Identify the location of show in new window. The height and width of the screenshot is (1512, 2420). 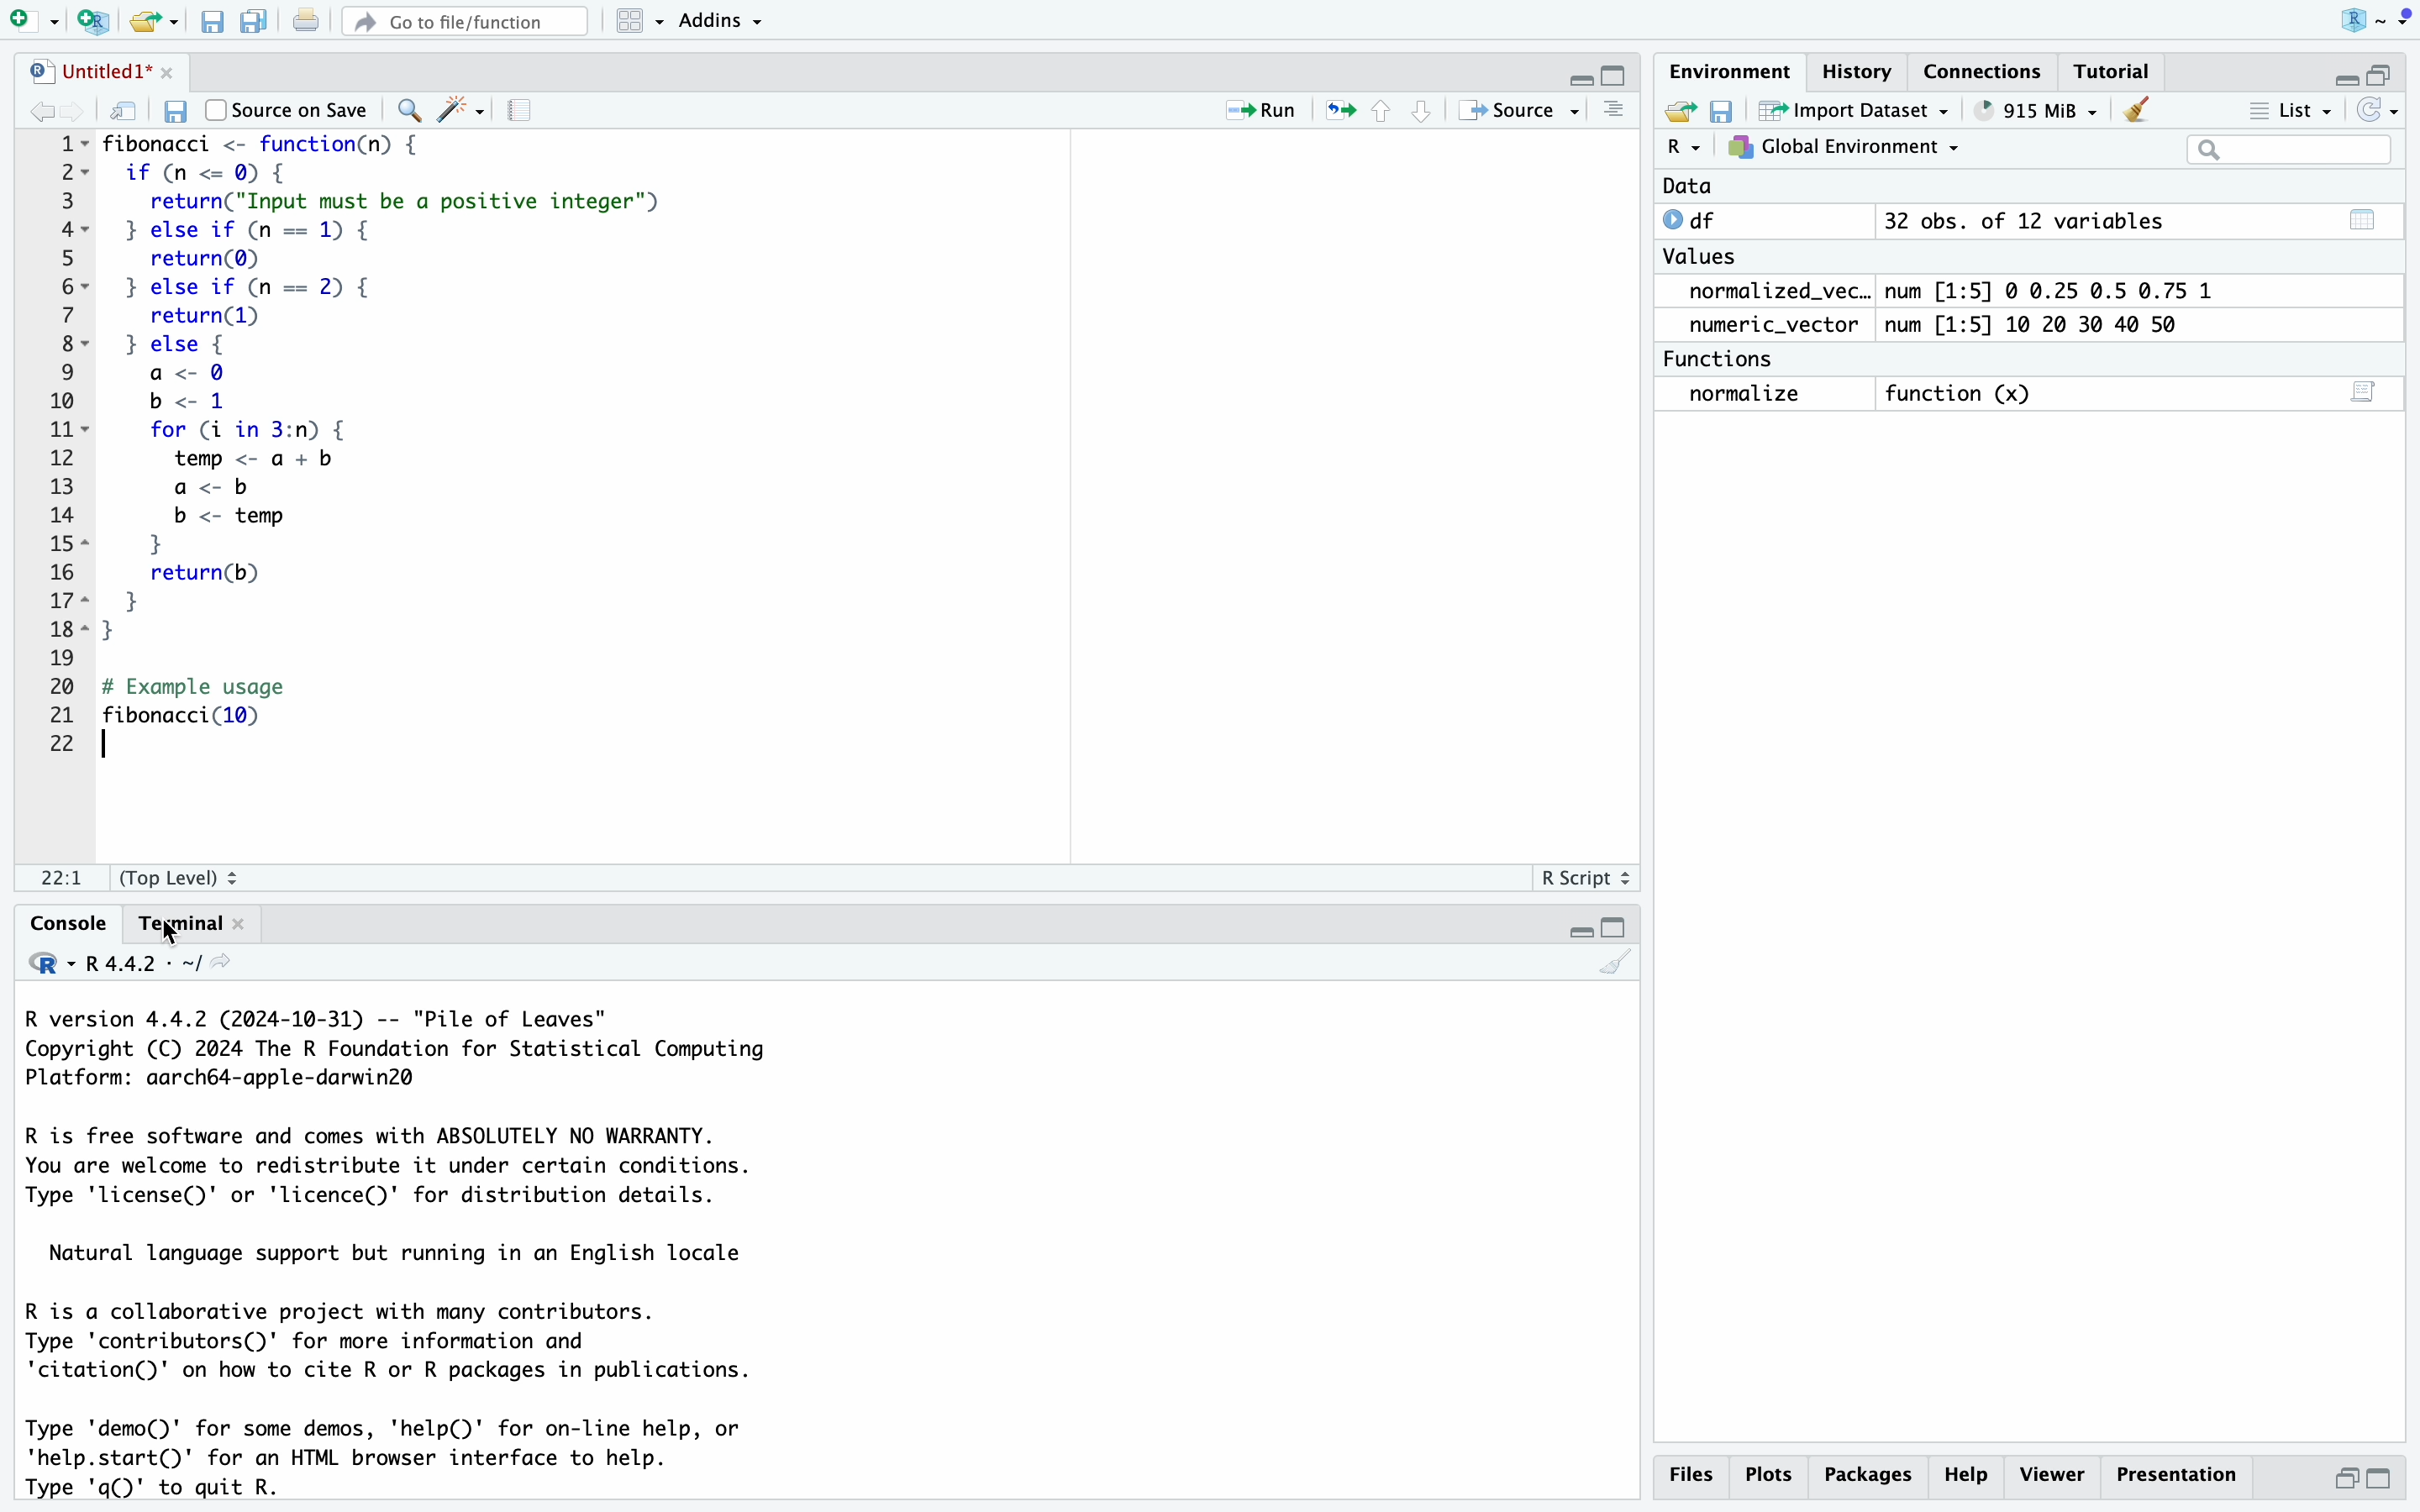
(127, 115).